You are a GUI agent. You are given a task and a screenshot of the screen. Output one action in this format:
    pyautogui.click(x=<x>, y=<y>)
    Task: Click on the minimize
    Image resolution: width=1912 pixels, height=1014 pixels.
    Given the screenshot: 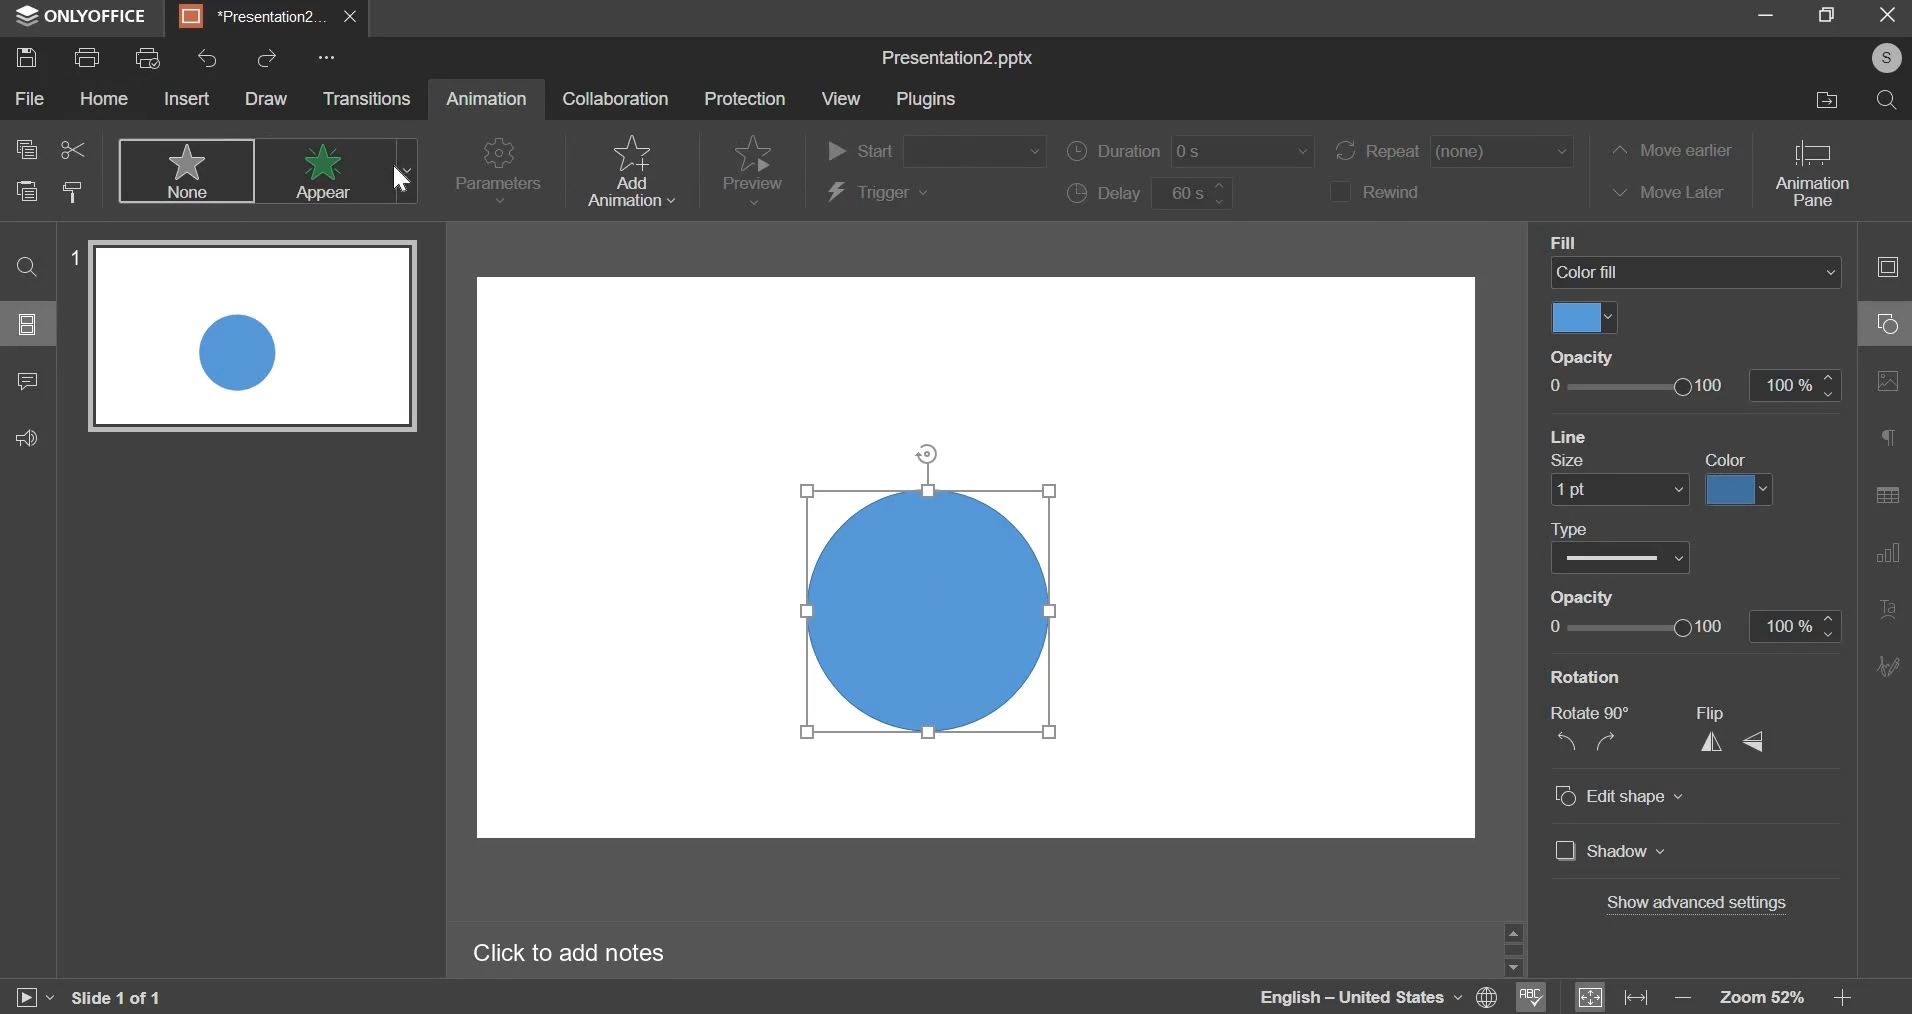 What is the action you would take?
    pyautogui.click(x=1762, y=16)
    